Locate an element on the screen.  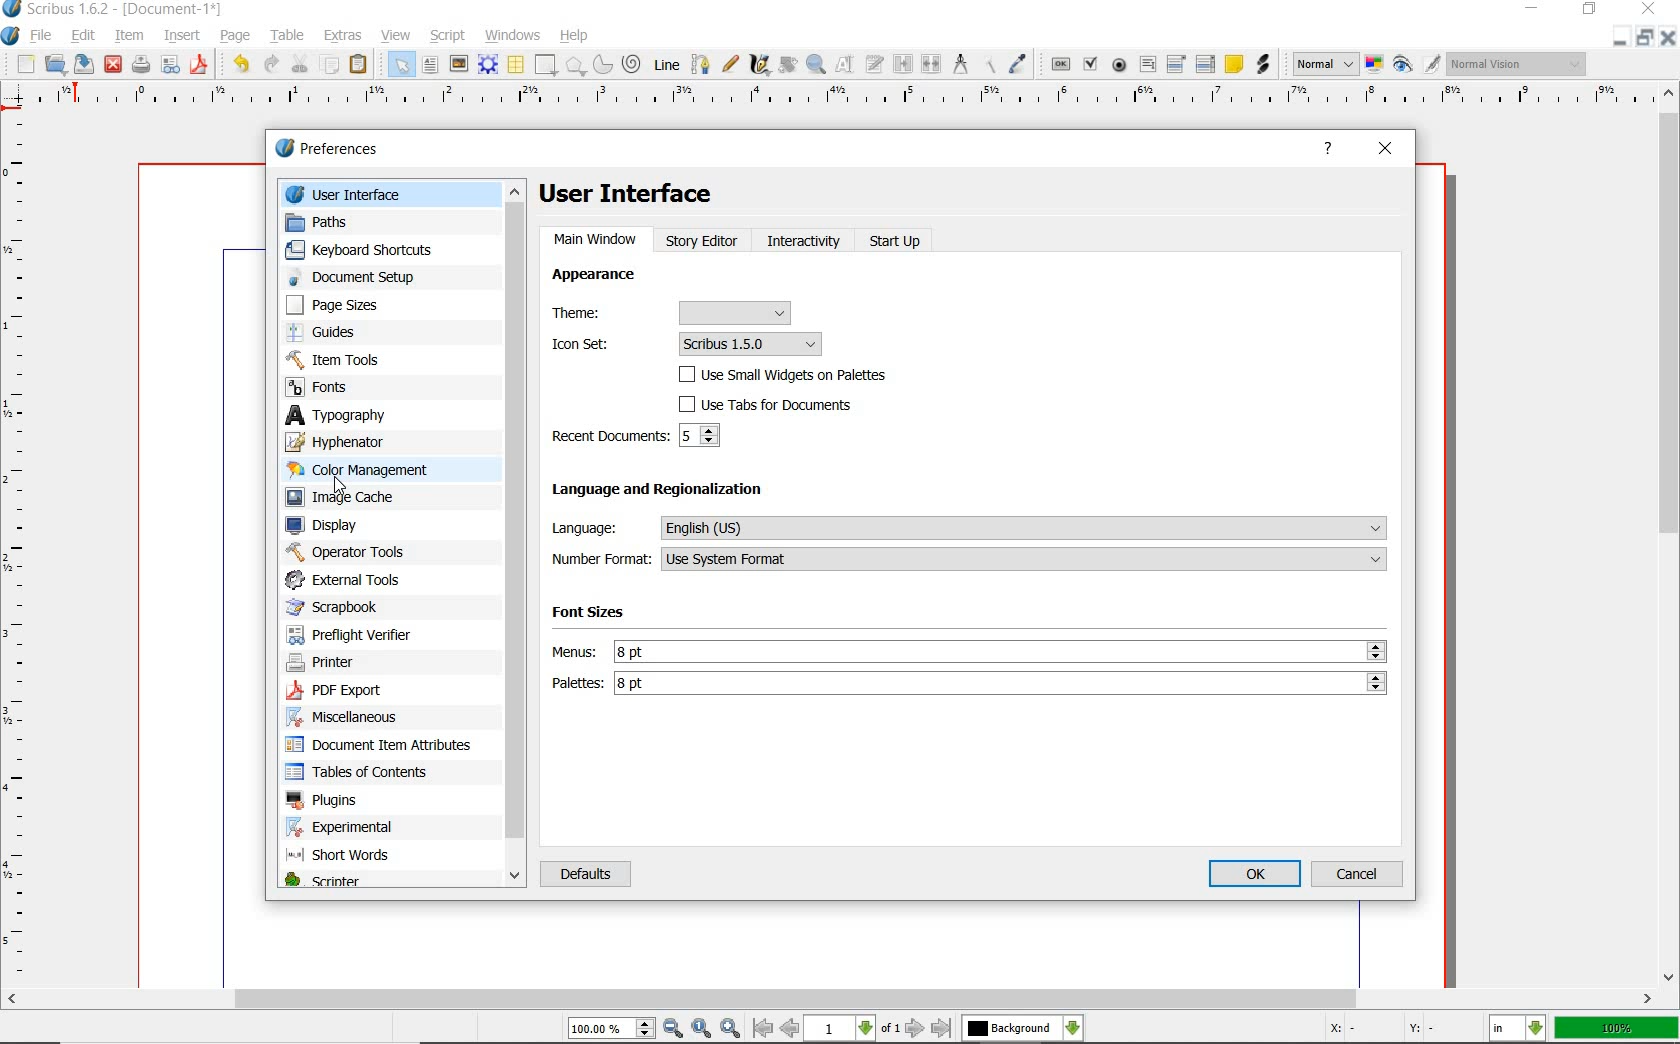
script is located at coordinates (449, 36).